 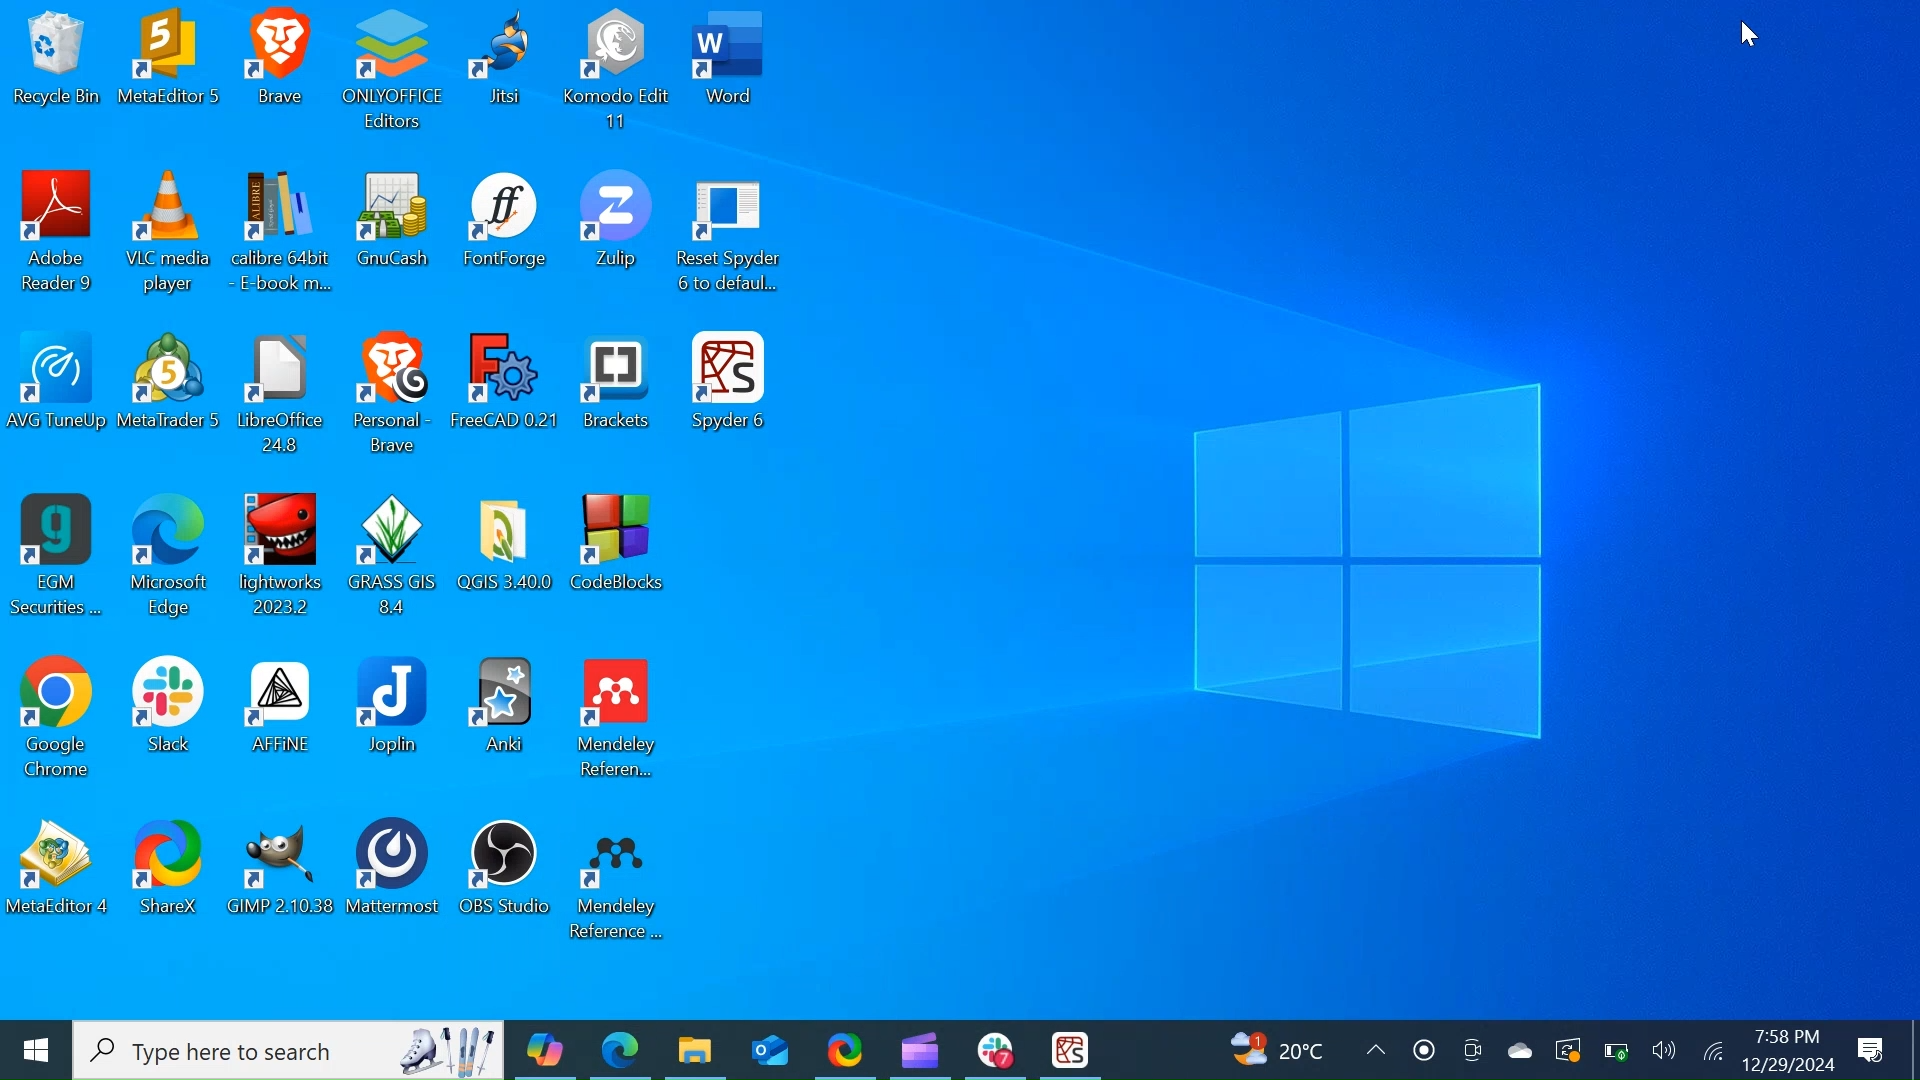 What do you see at coordinates (503, 876) in the screenshot?
I see `OBS Studio Desktop icon` at bounding box center [503, 876].